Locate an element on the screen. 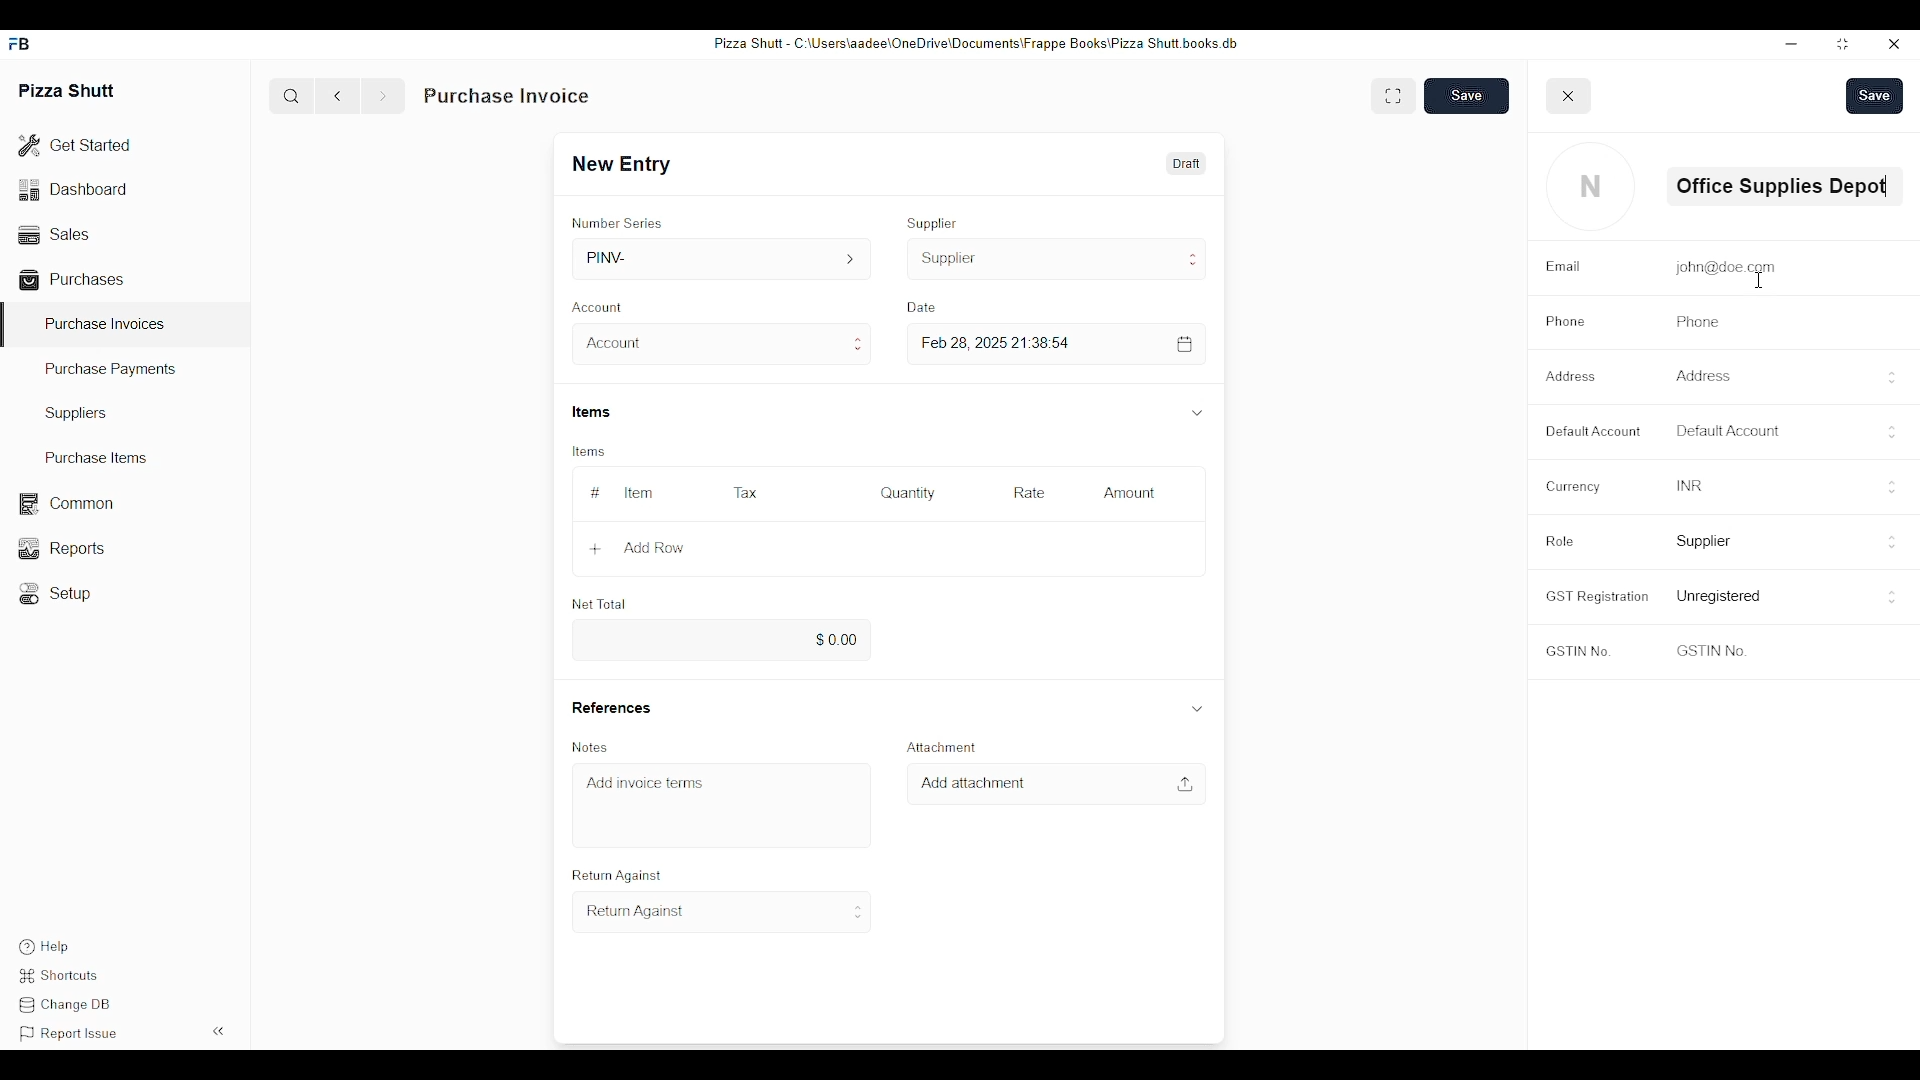 The width and height of the screenshot is (1920, 1080). Items is located at coordinates (586, 452).